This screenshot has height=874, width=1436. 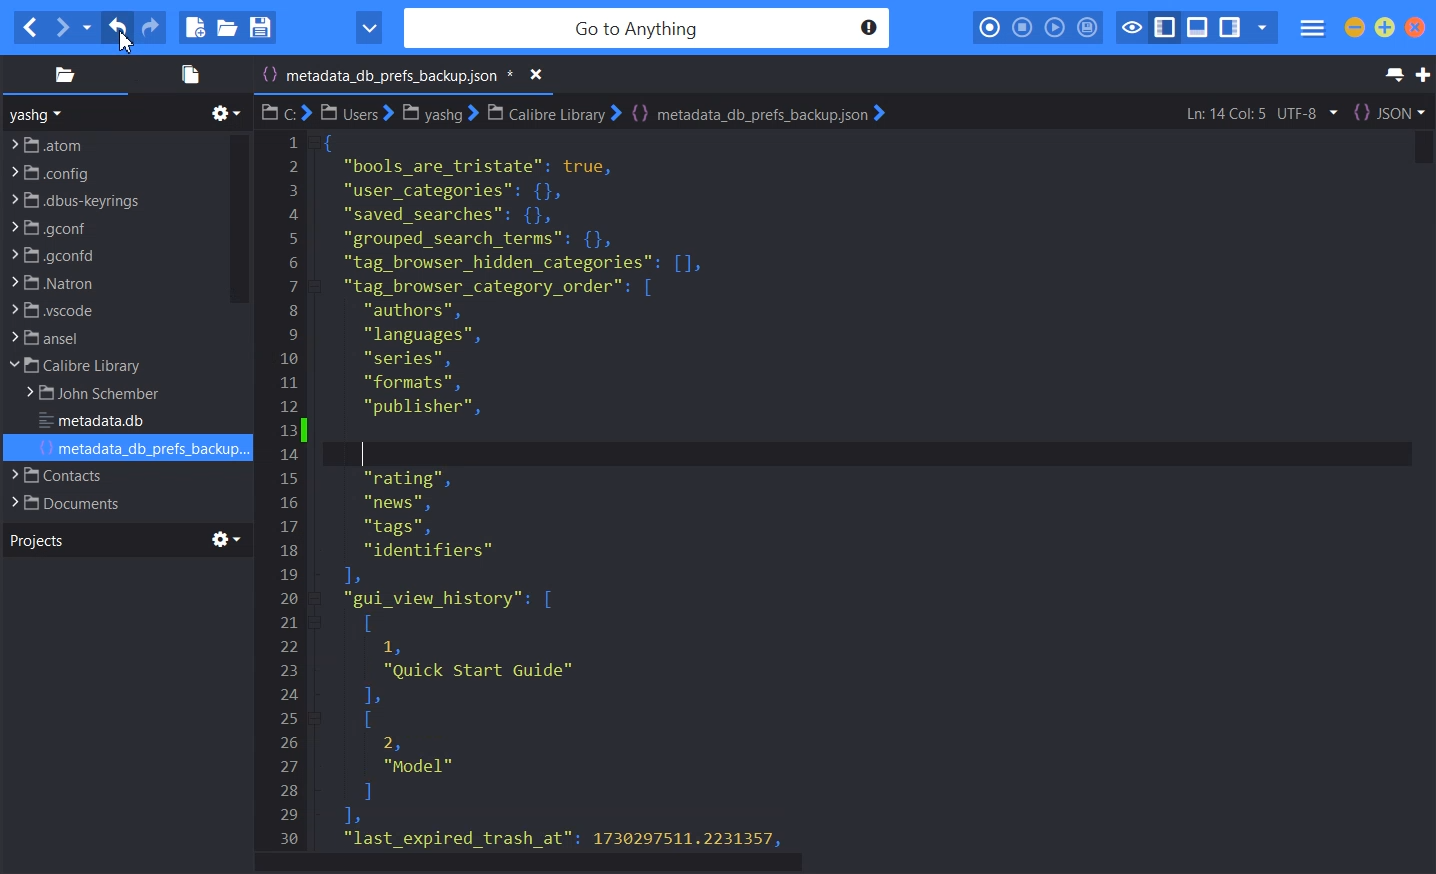 What do you see at coordinates (1088, 27) in the screenshot?
I see `Save macro to toolbox as Userscript` at bounding box center [1088, 27].